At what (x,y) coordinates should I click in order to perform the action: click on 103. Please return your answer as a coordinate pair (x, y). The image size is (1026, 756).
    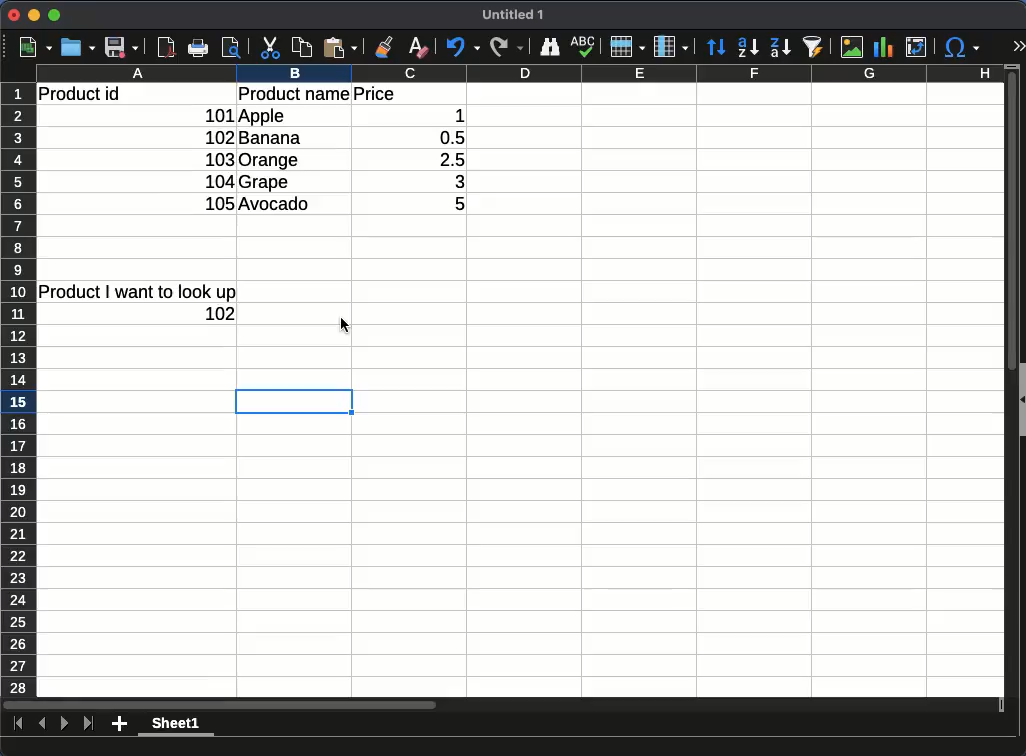
    Looking at the image, I should click on (218, 159).